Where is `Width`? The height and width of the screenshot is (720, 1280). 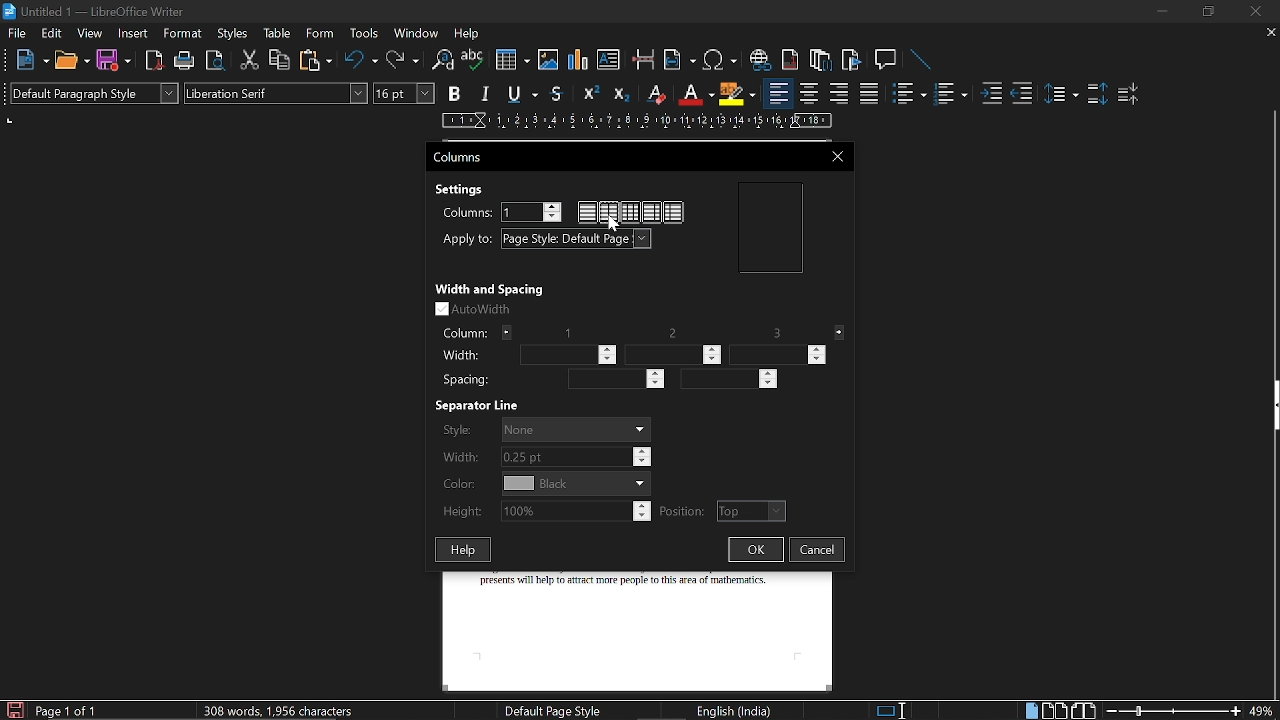
Width is located at coordinates (545, 457).